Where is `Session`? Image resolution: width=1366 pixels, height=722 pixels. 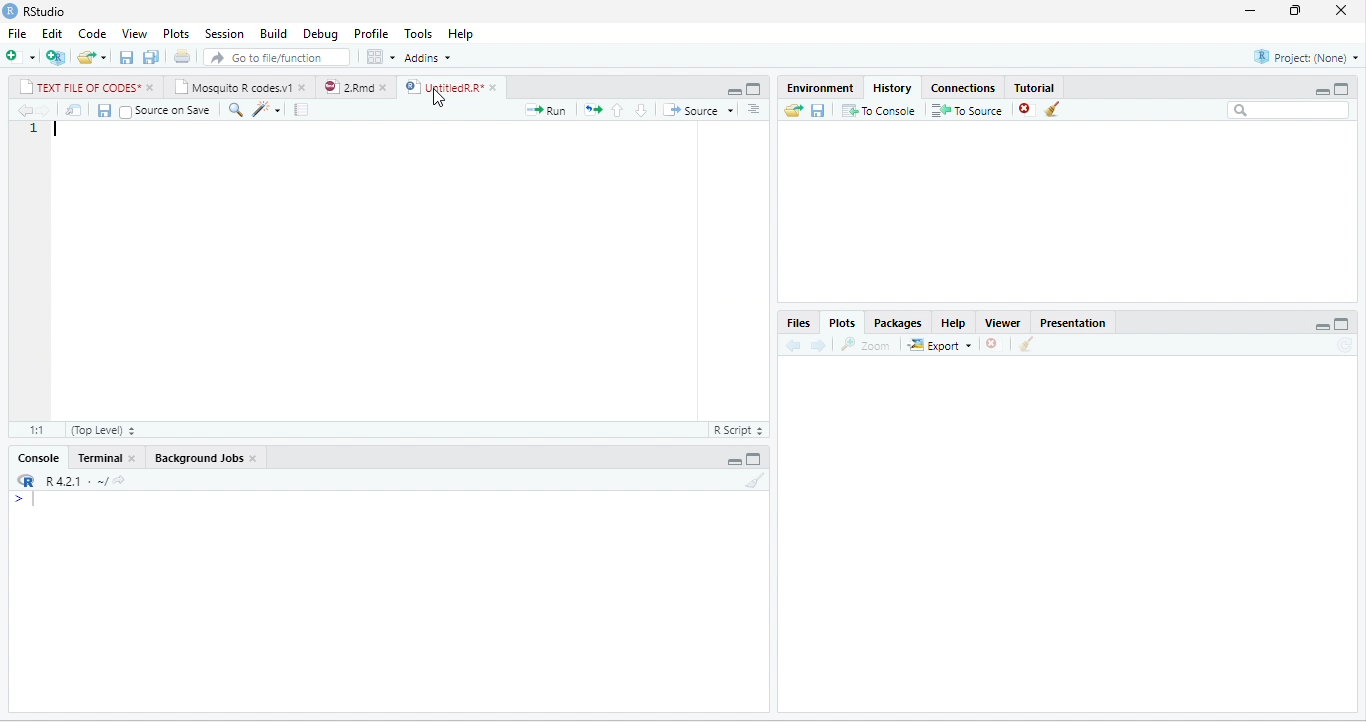
Session is located at coordinates (225, 34).